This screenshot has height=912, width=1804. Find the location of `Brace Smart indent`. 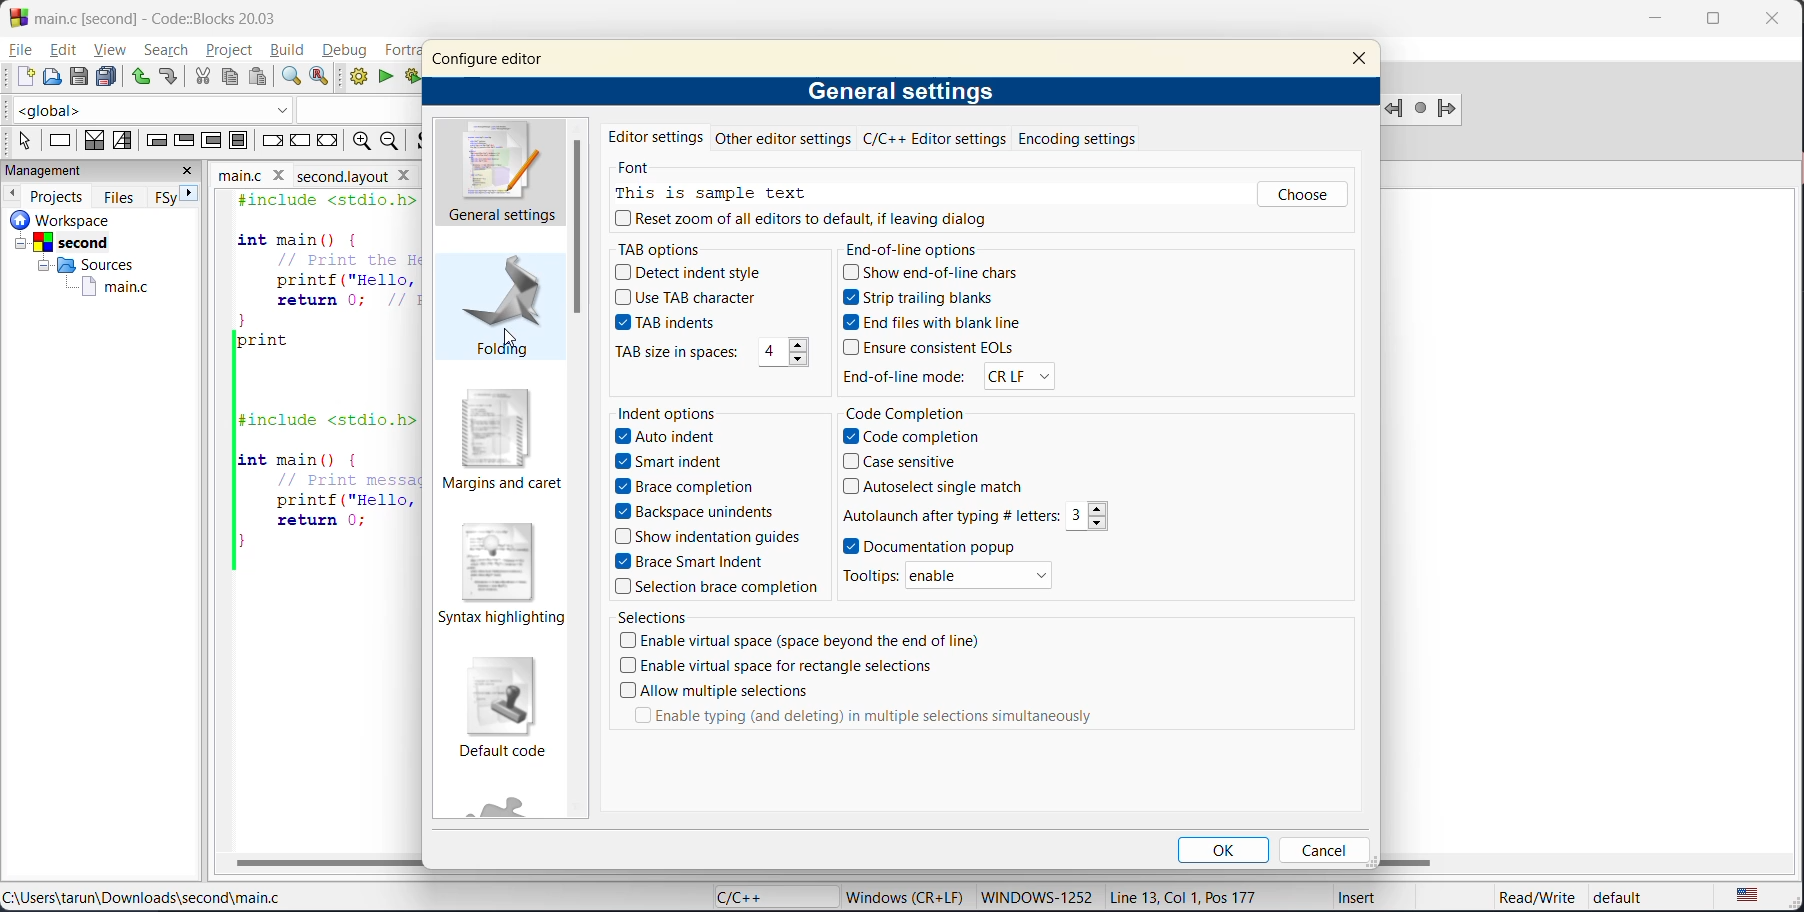

Brace Smart indent is located at coordinates (685, 559).